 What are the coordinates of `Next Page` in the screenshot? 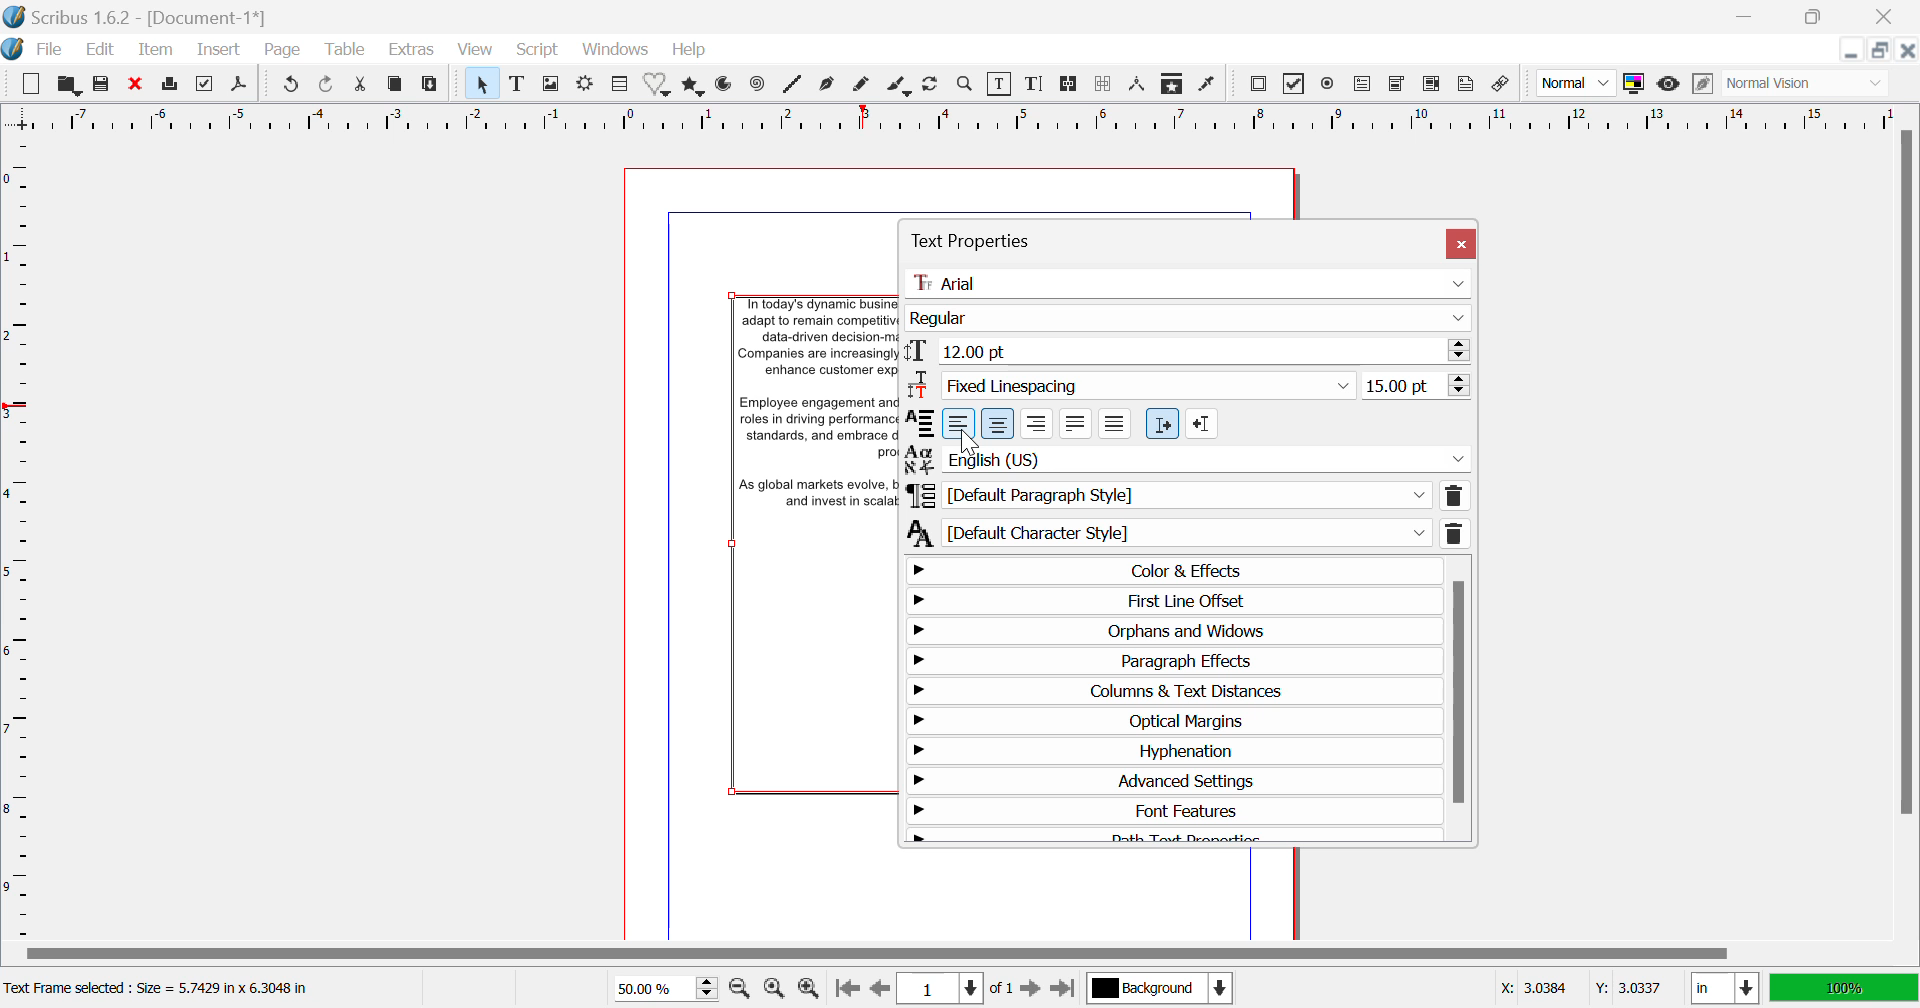 It's located at (1033, 989).